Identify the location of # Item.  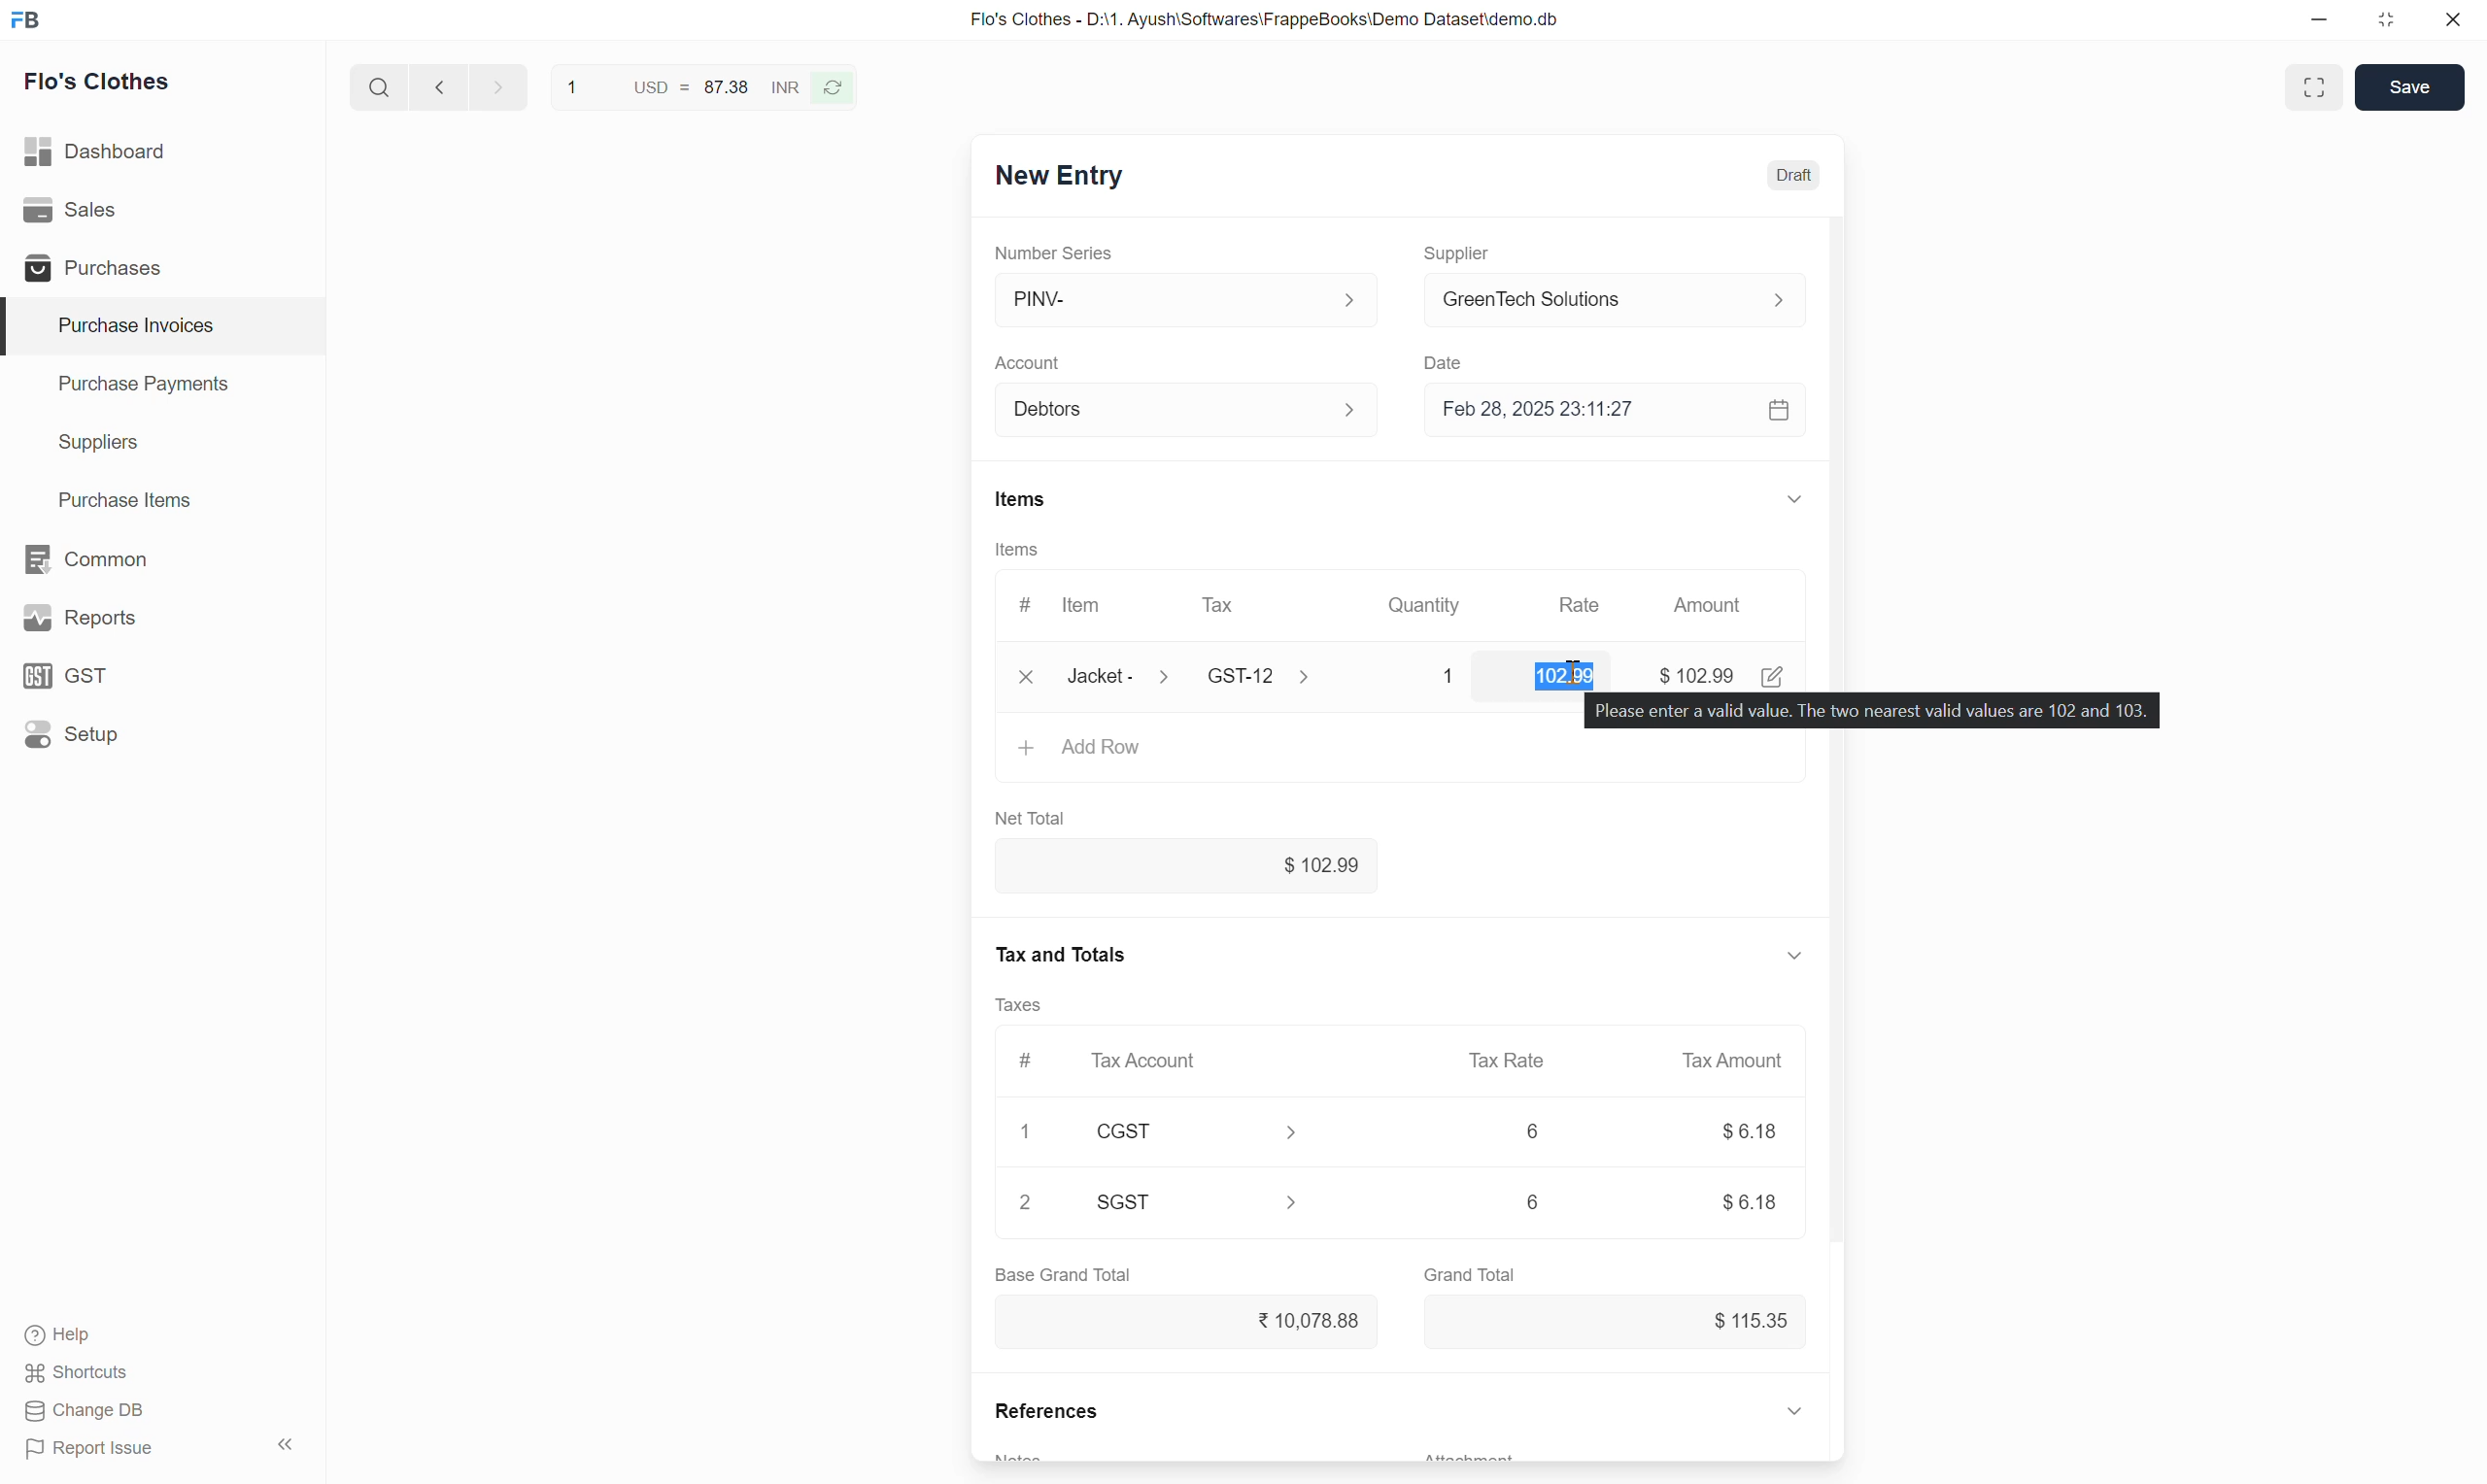
(1066, 607).